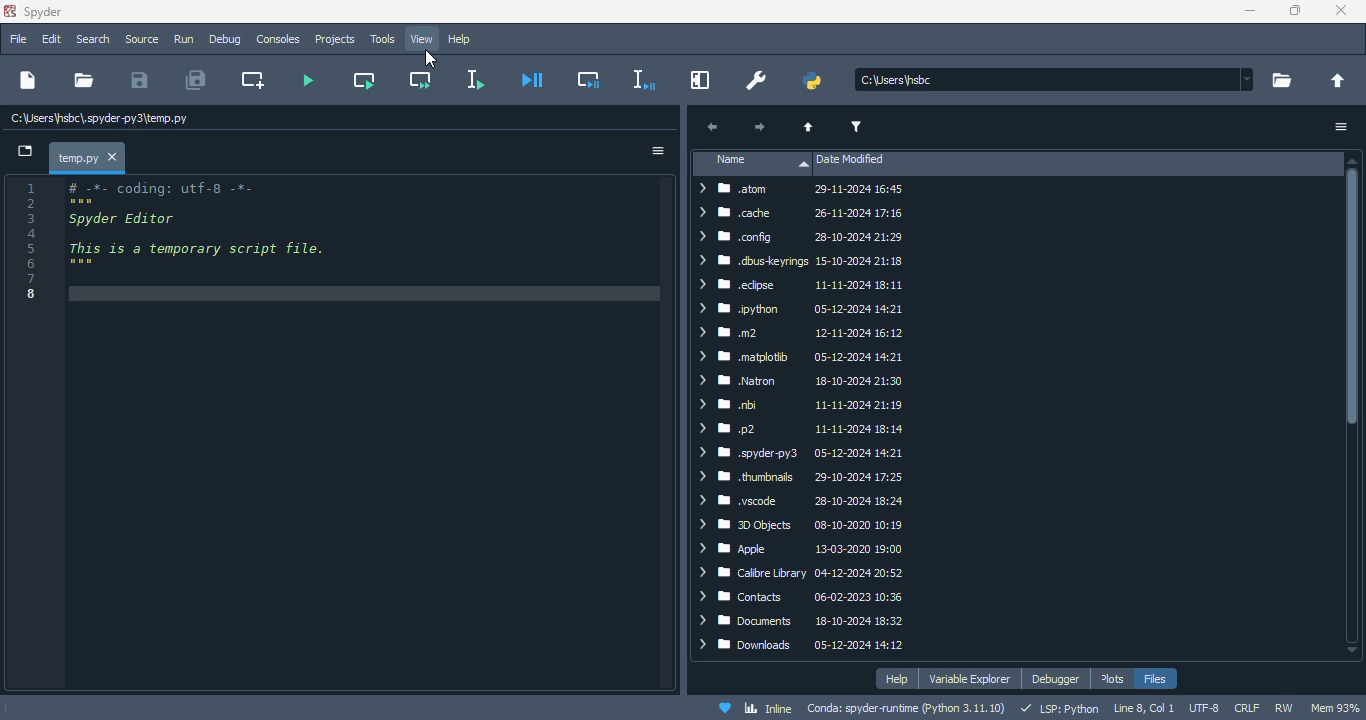 The image size is (1366, 720). What do you see at coordinates (1342, 127) in the screenshot?
I see `options` at bounding box center [1342, 127].